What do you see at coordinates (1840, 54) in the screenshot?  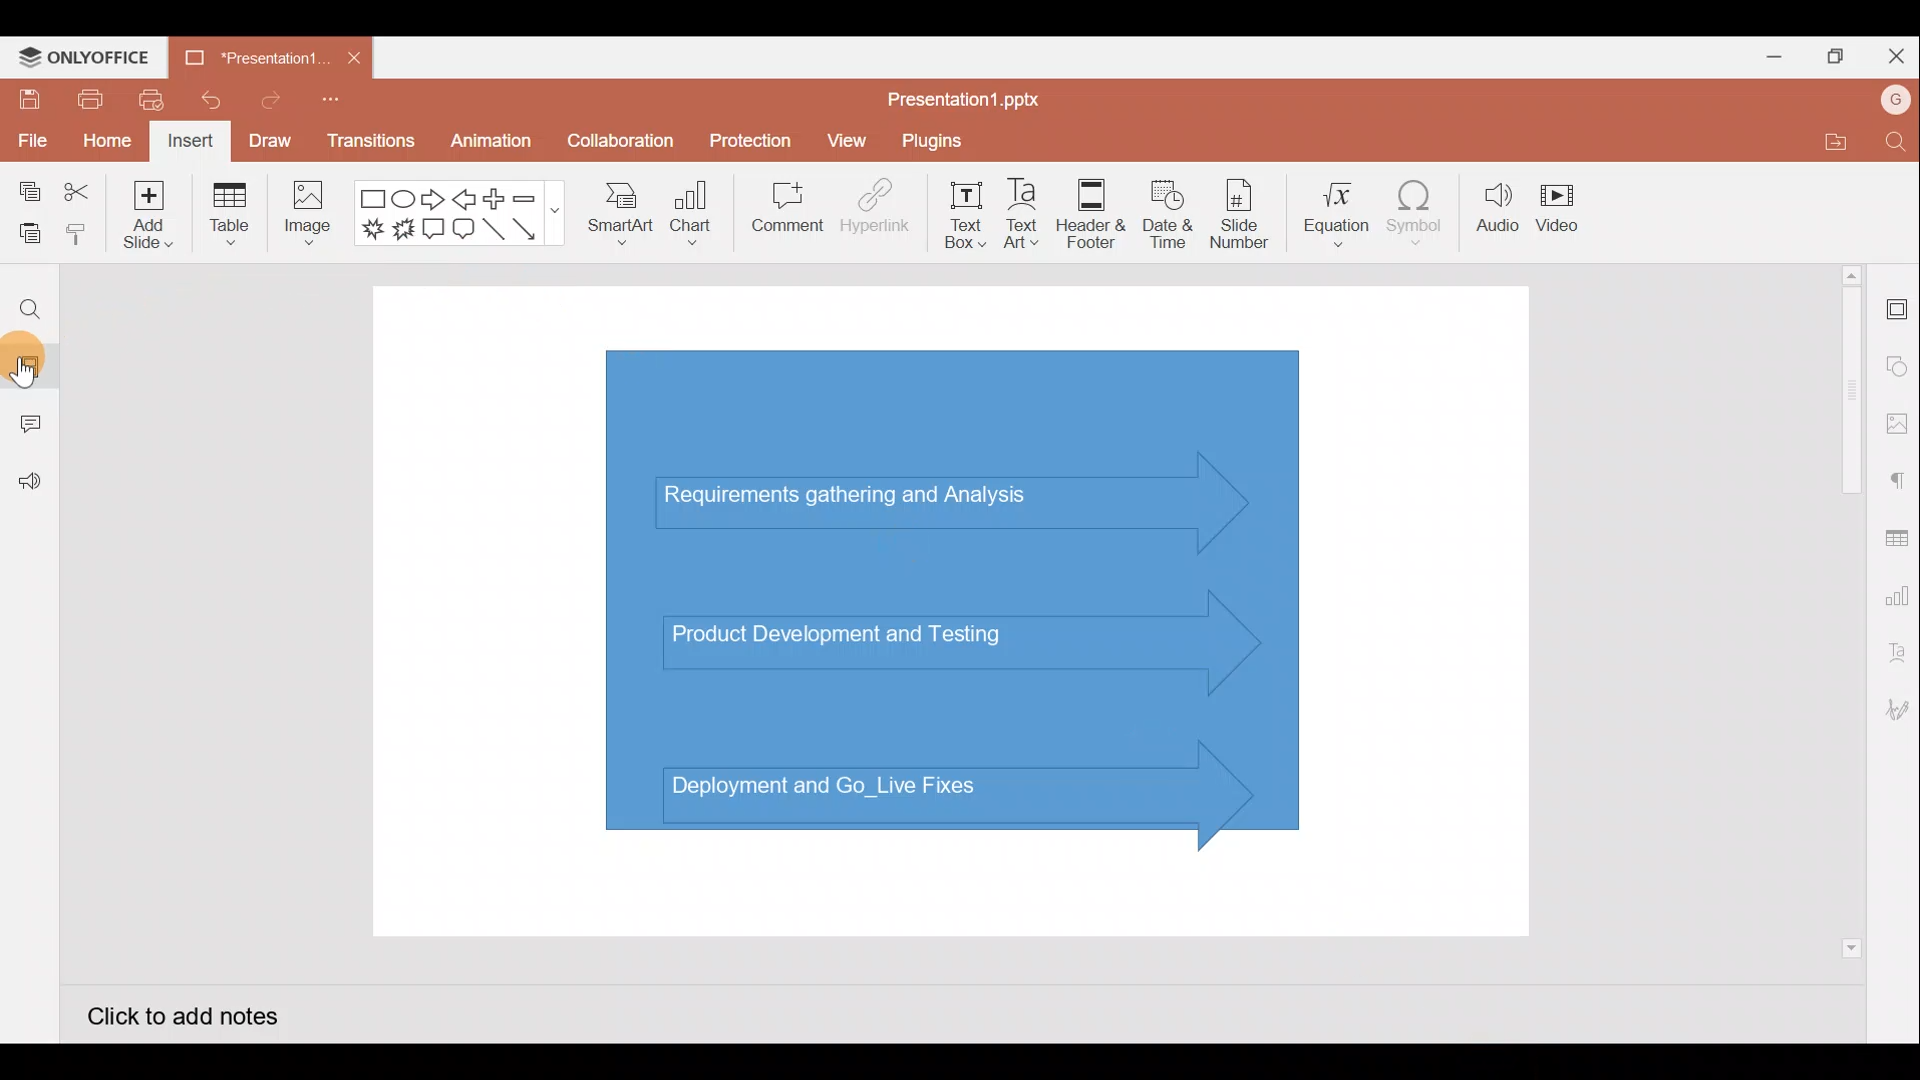 I see `Maximize` at bounding box center [1840, 54].